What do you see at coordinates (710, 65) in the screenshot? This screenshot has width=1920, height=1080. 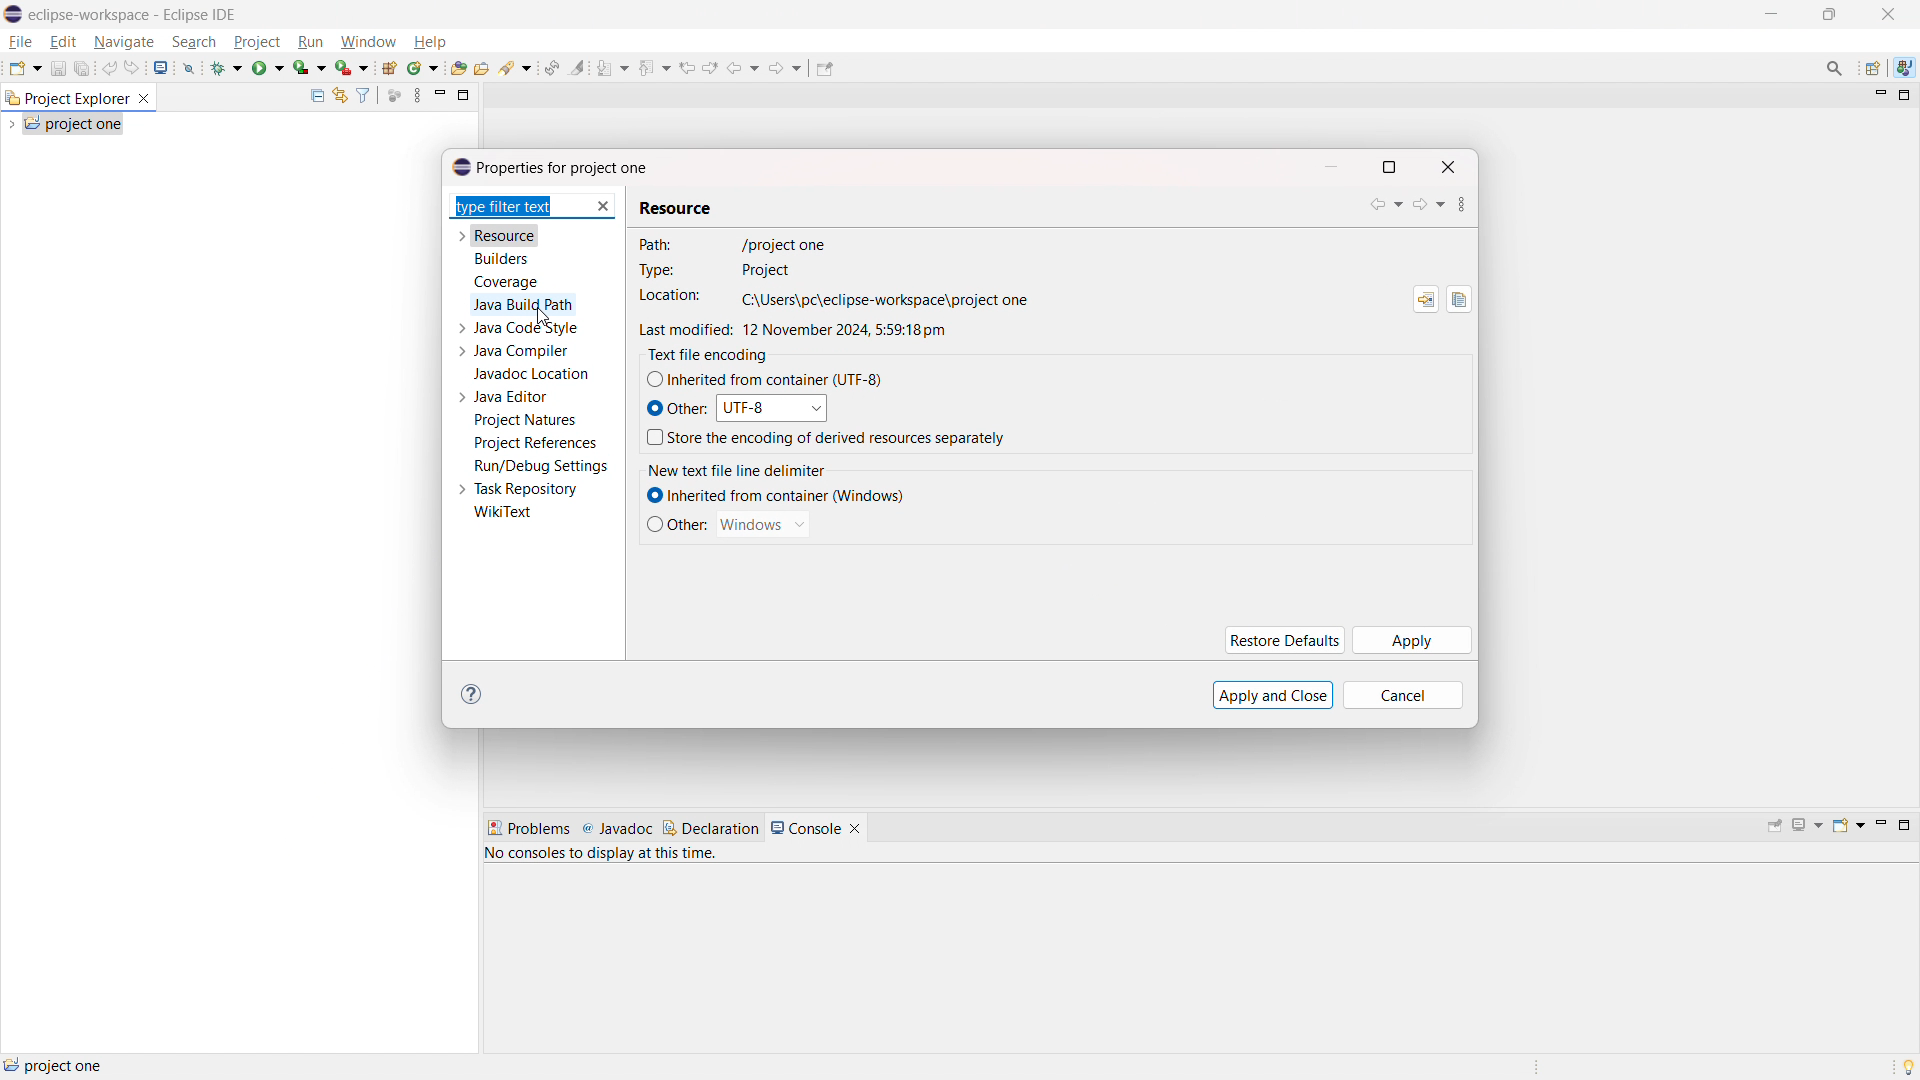 I see `view next location` at bounding box center [710, 65].